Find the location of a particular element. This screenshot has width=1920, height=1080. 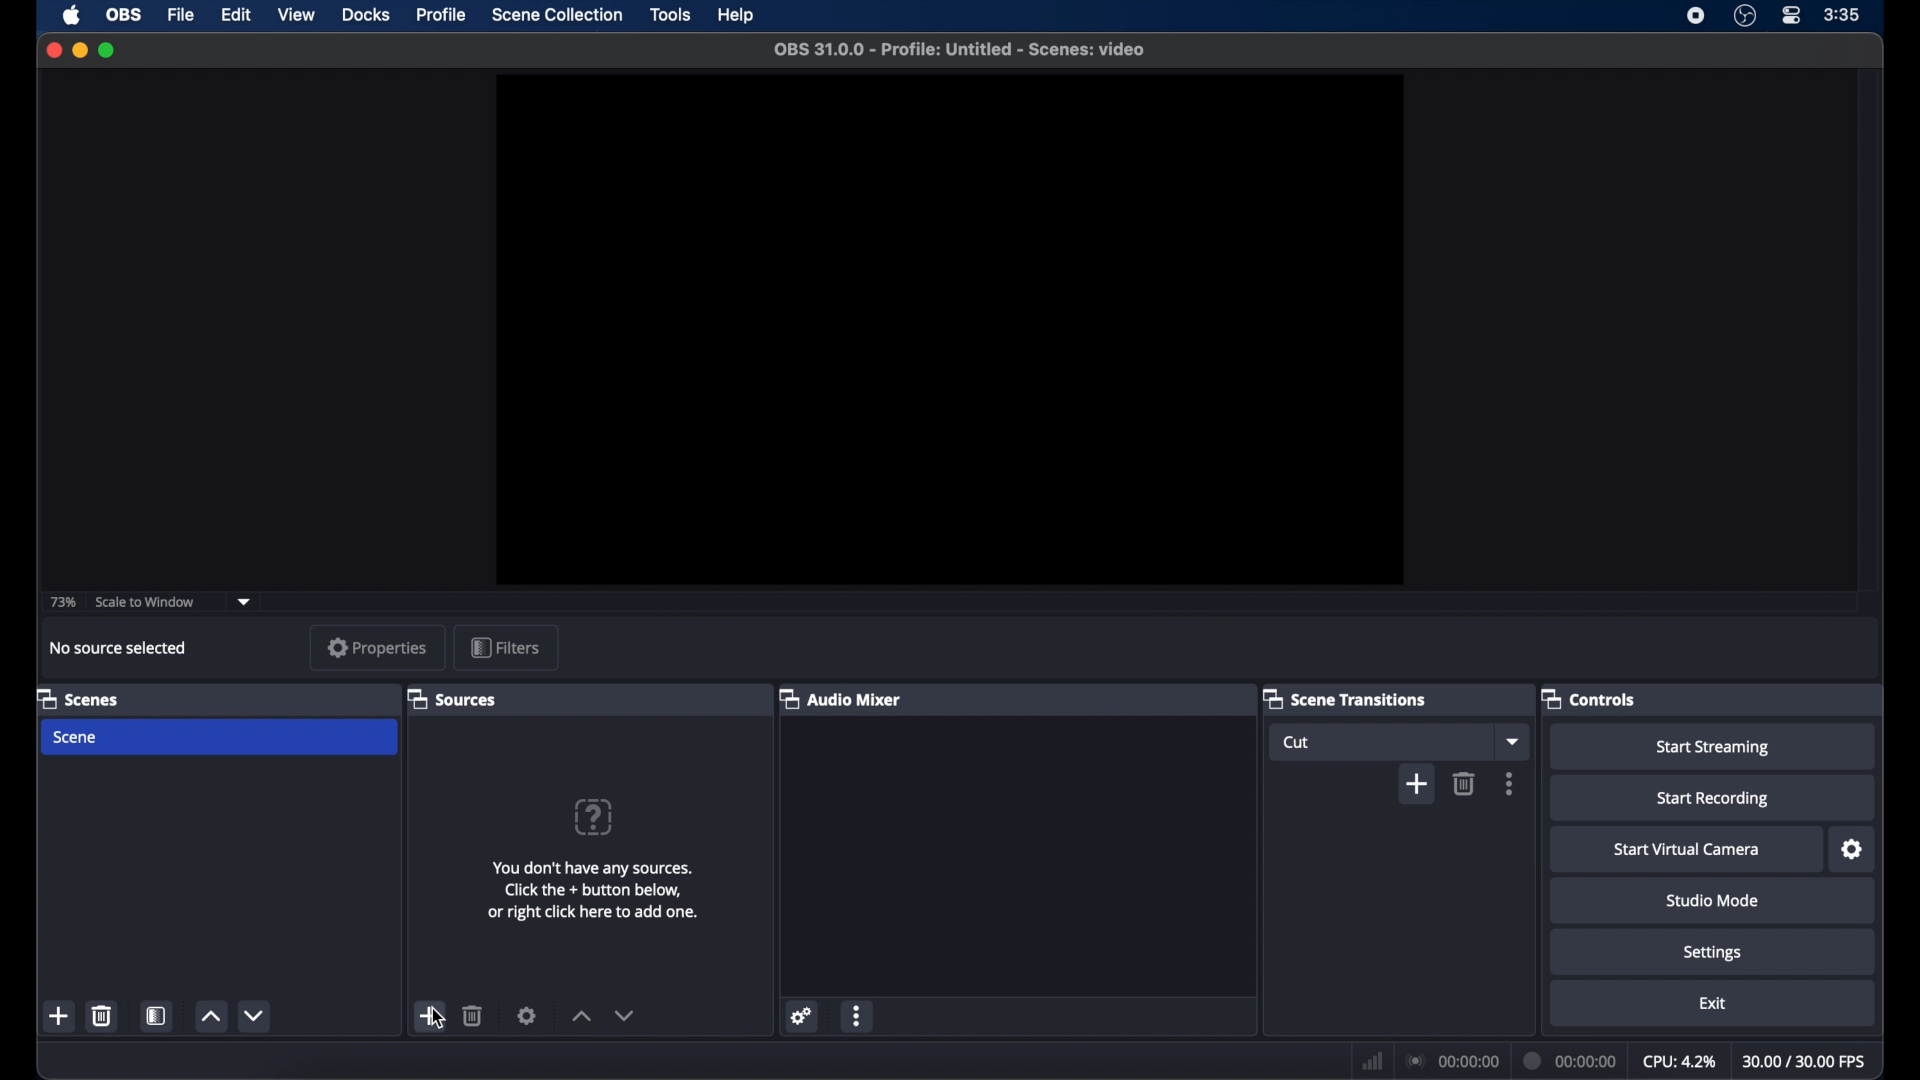

minimize is located at coordinates (79, 51).